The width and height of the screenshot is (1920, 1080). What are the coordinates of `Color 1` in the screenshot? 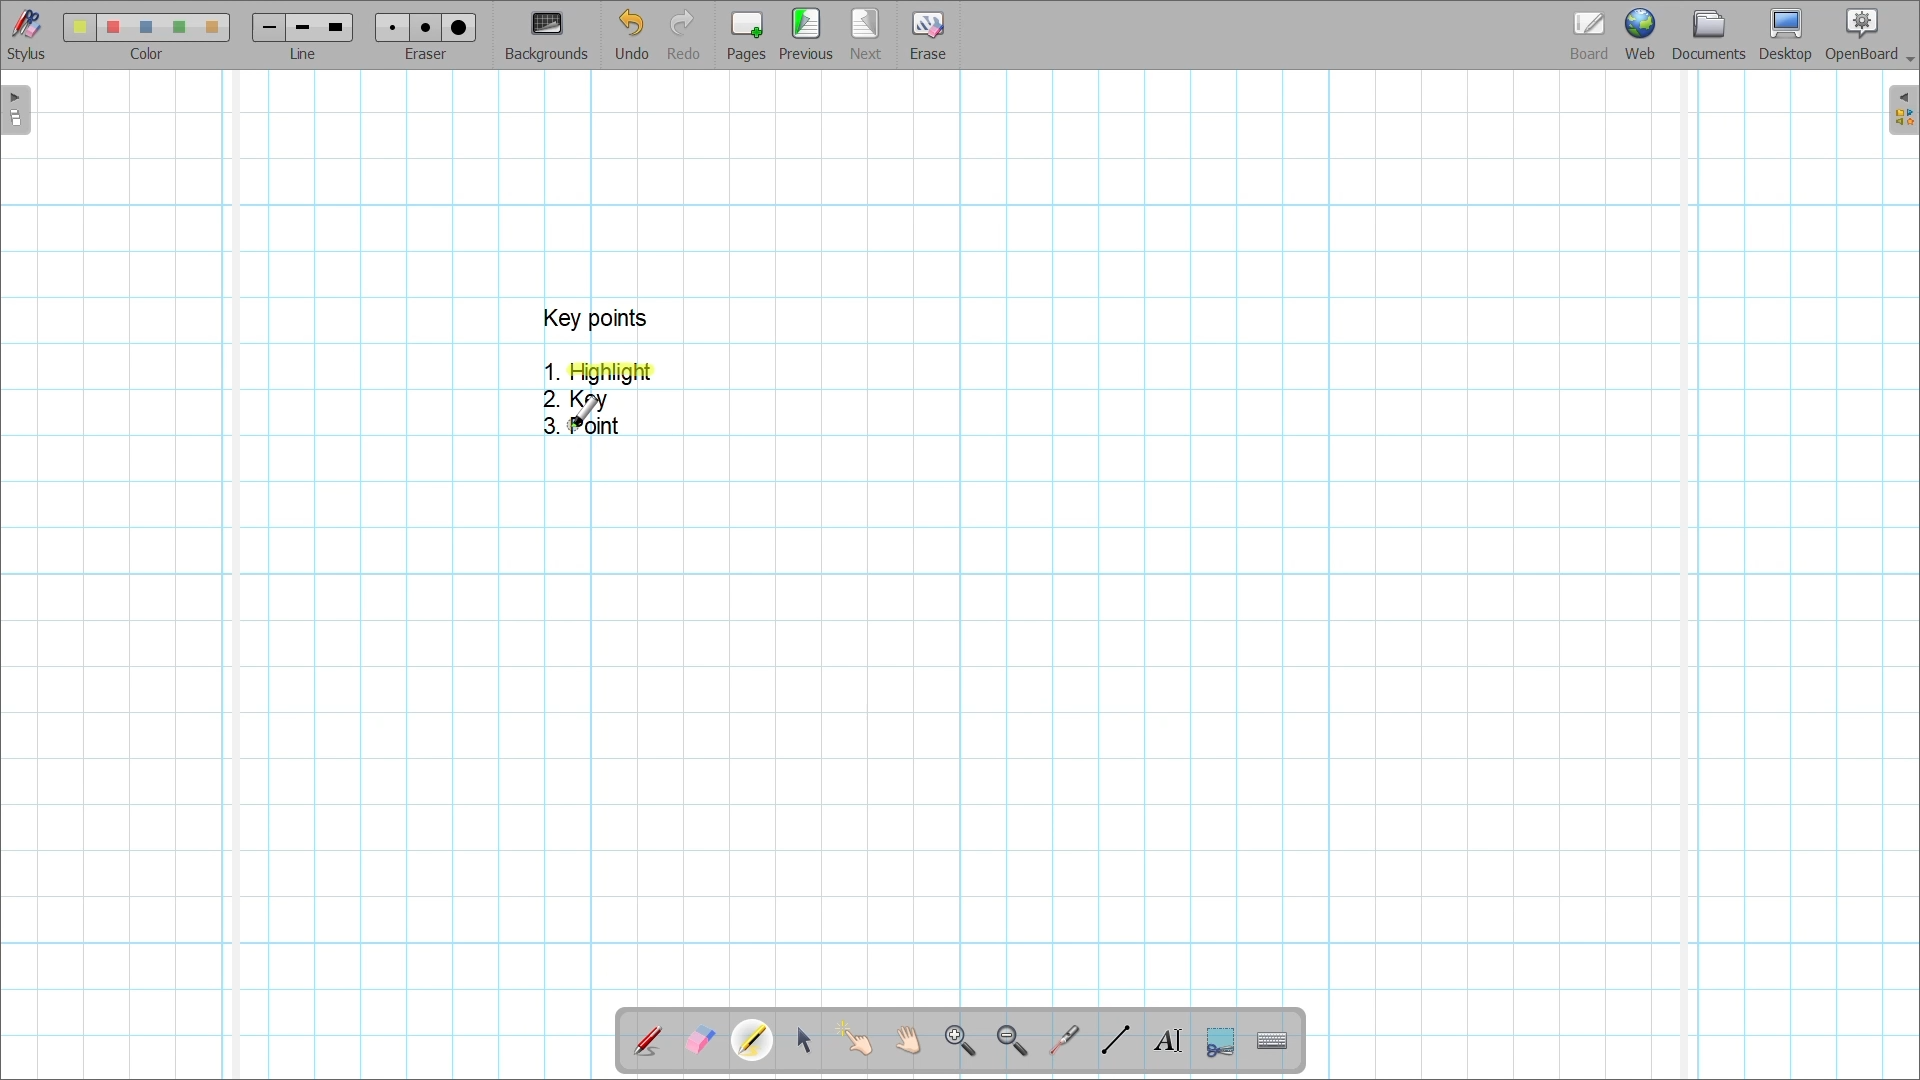 It's located at (79, 27).